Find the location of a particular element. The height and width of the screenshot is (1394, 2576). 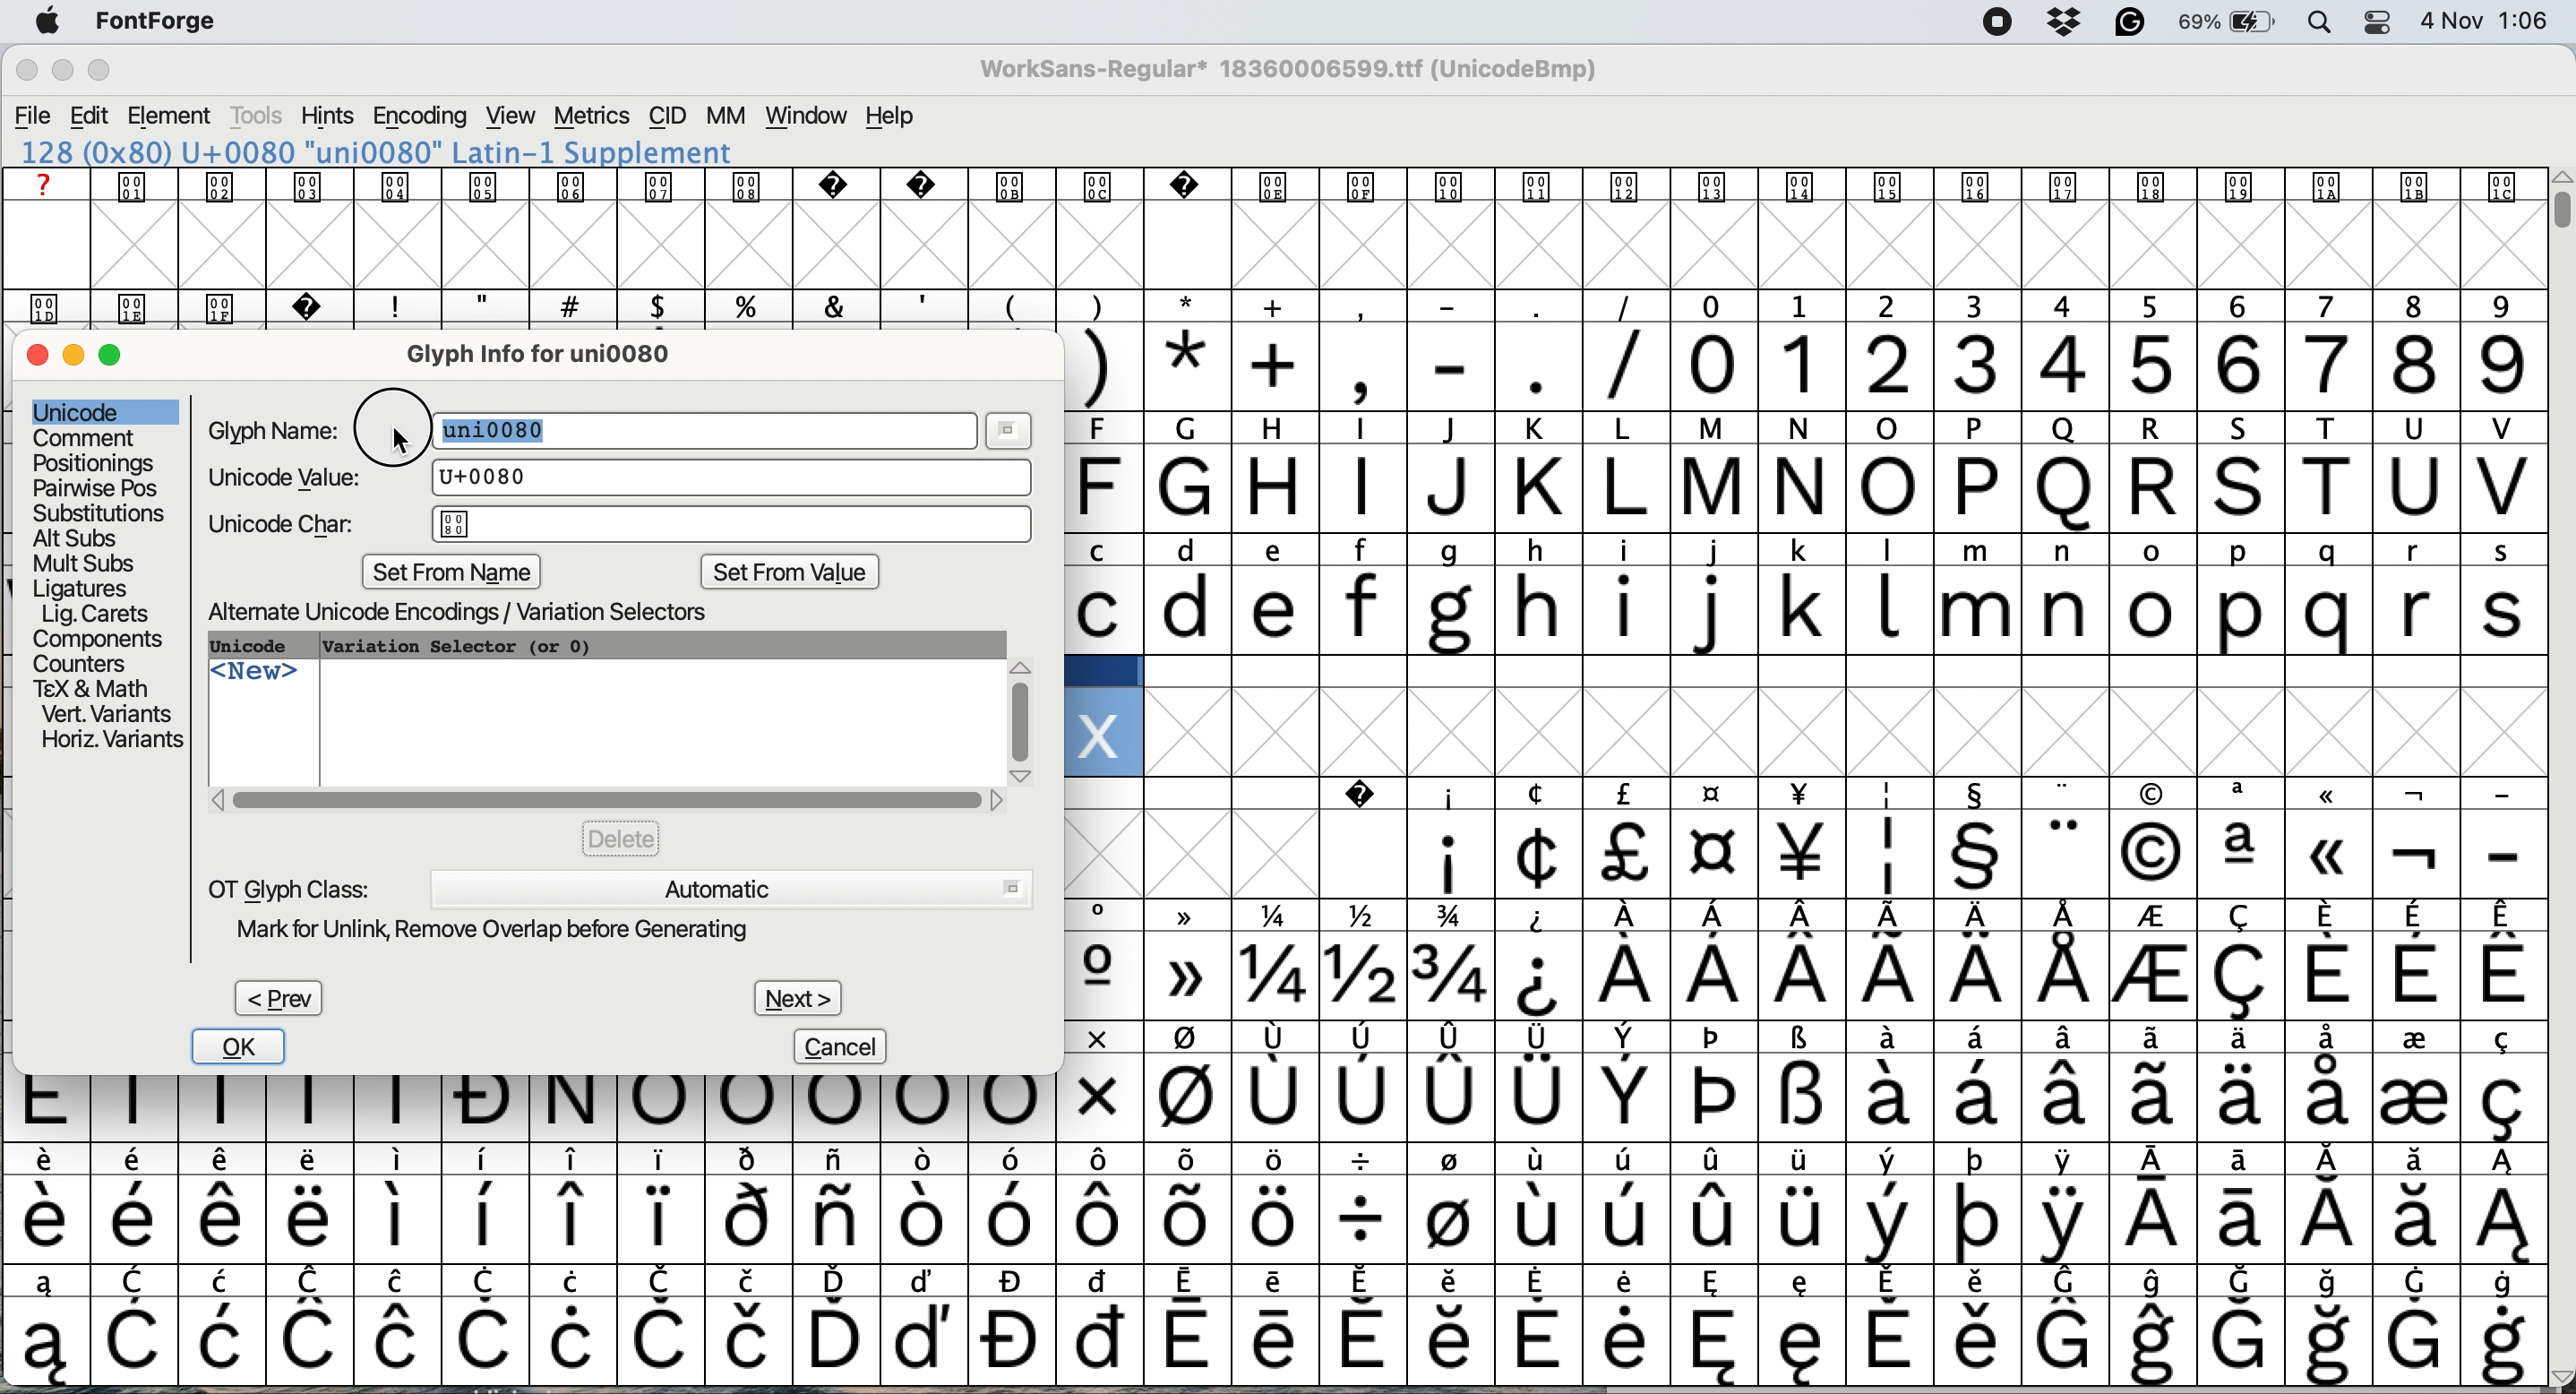

special characters and text is located at coordinates (1282, 305).